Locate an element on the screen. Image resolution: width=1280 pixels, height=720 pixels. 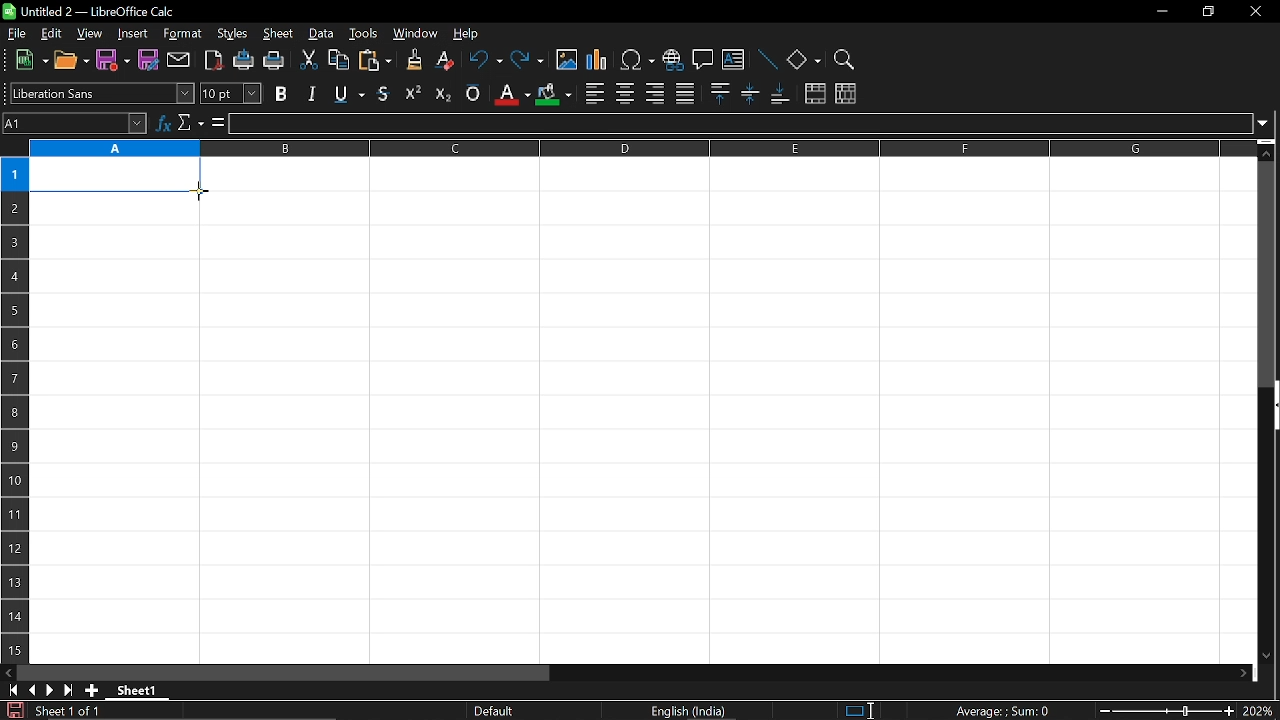
undo is located at coordinates (484, 61).